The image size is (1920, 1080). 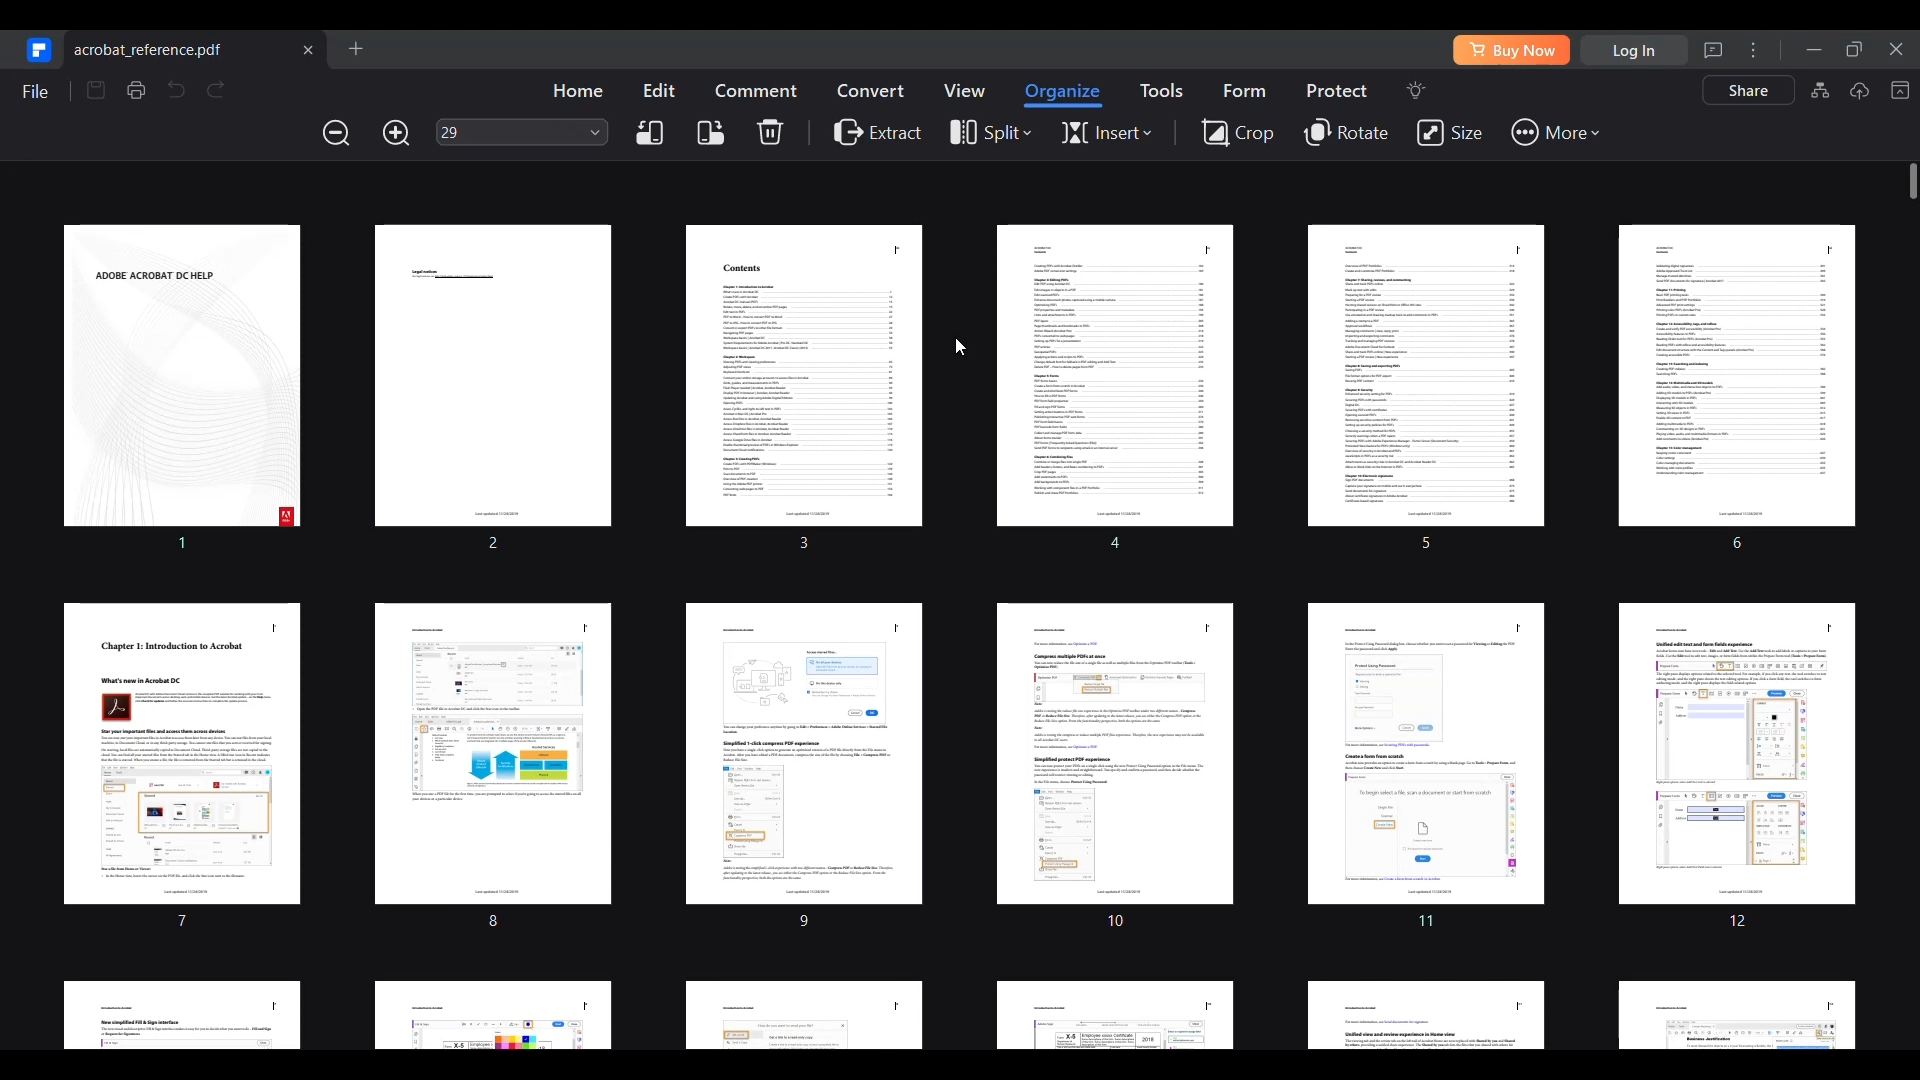 What do you see at coordinates (770, 131) in the screenshot?
I see `Delete` at bounding box center [770, 131].